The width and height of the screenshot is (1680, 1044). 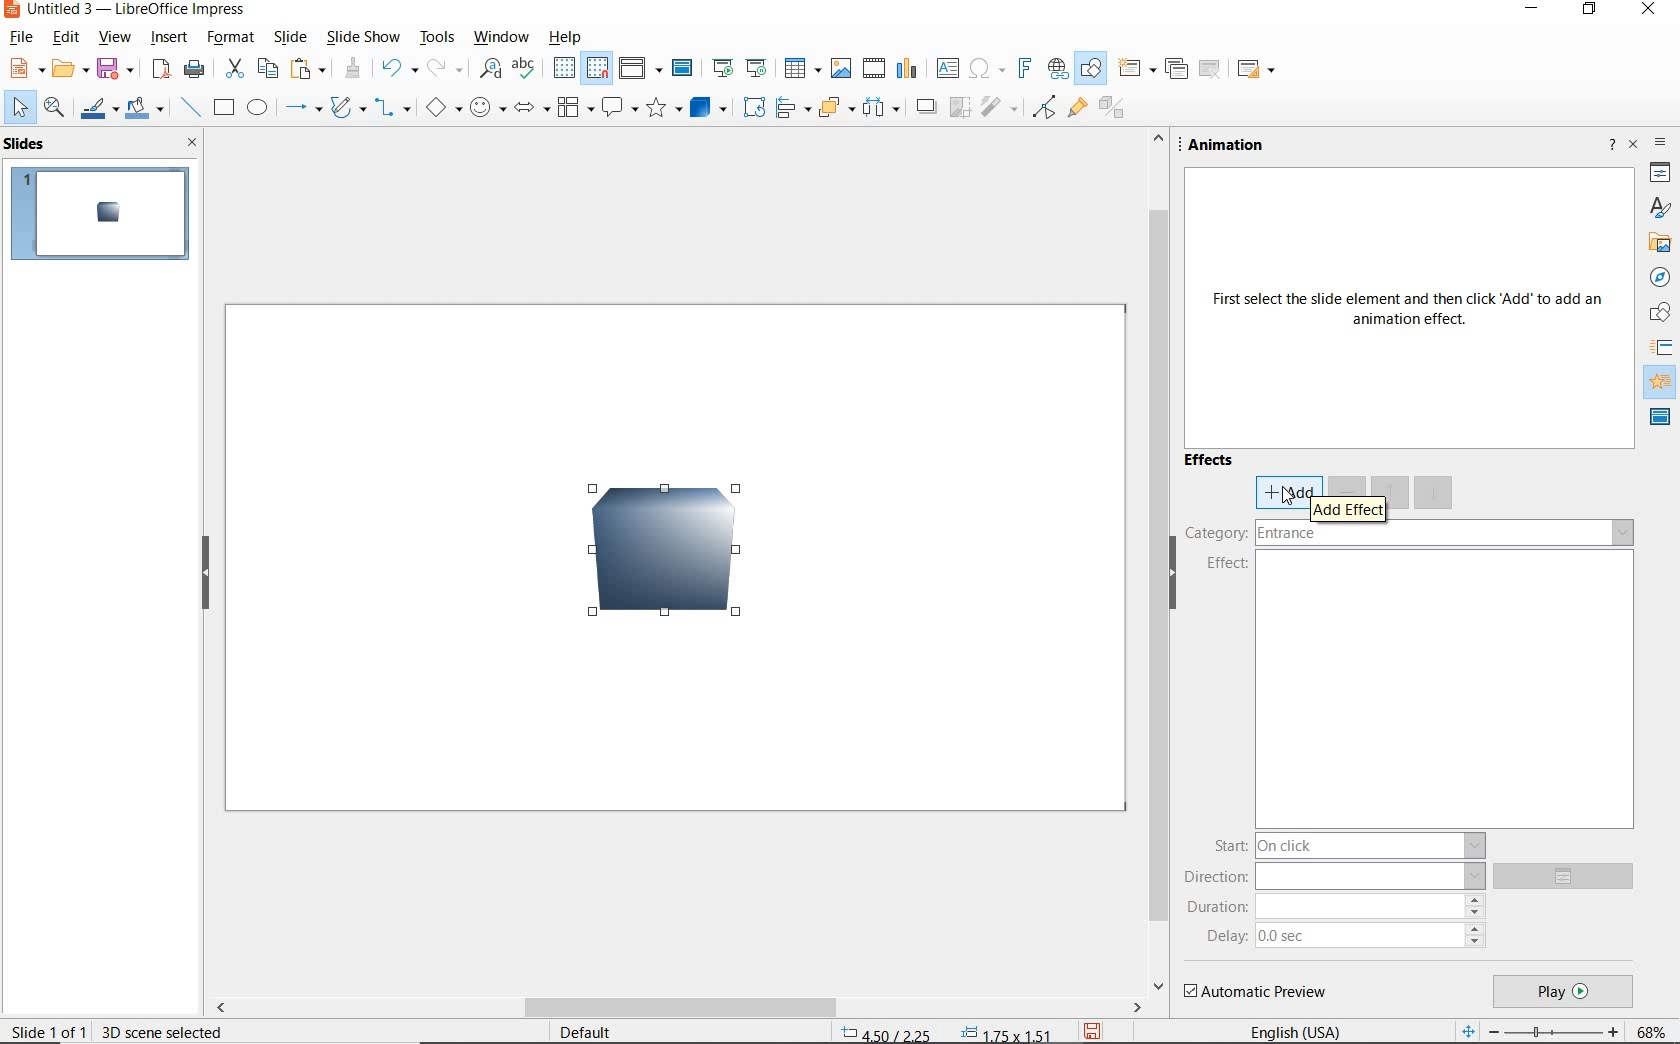 I want to click on print, so click(x=193, y=69).